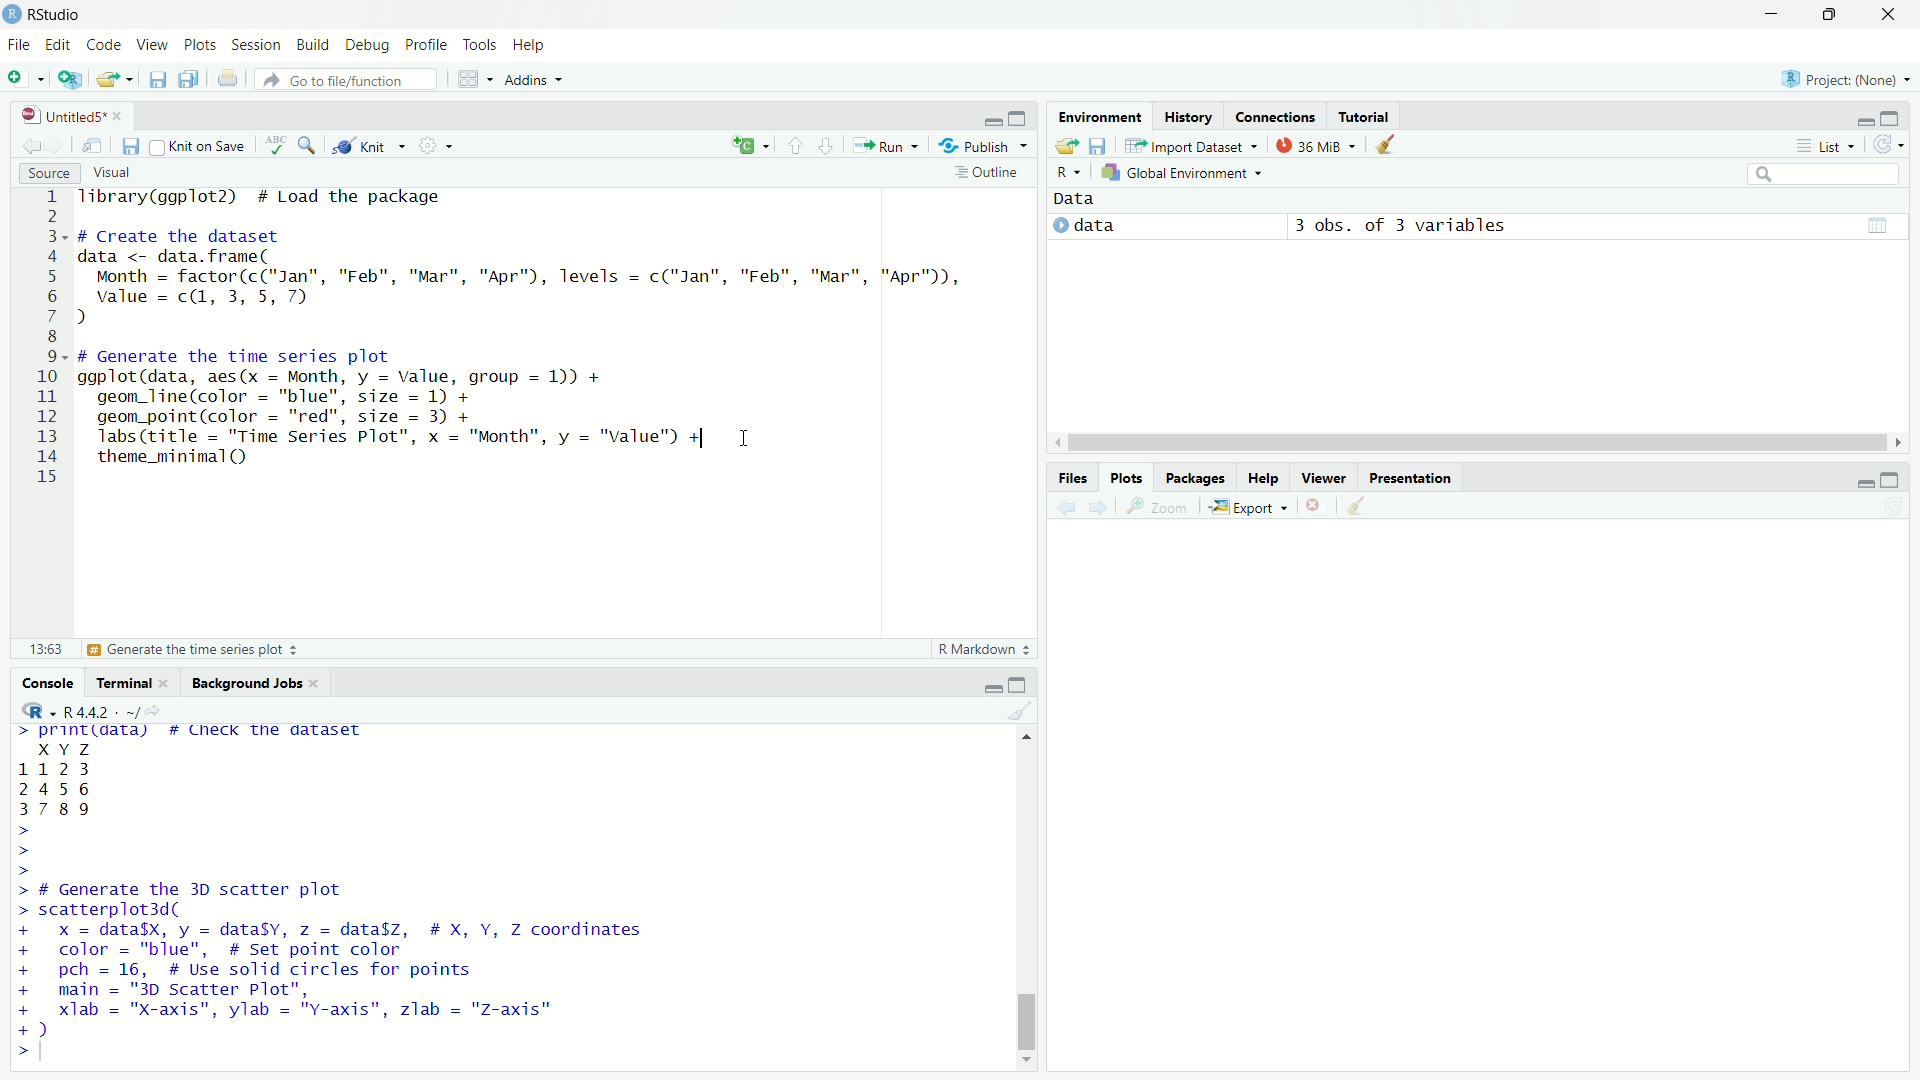 The image size is (1920, 1080). Describe the element at coordinates (1472, 444) in the screenshot. I see `scrollbar` at that location.